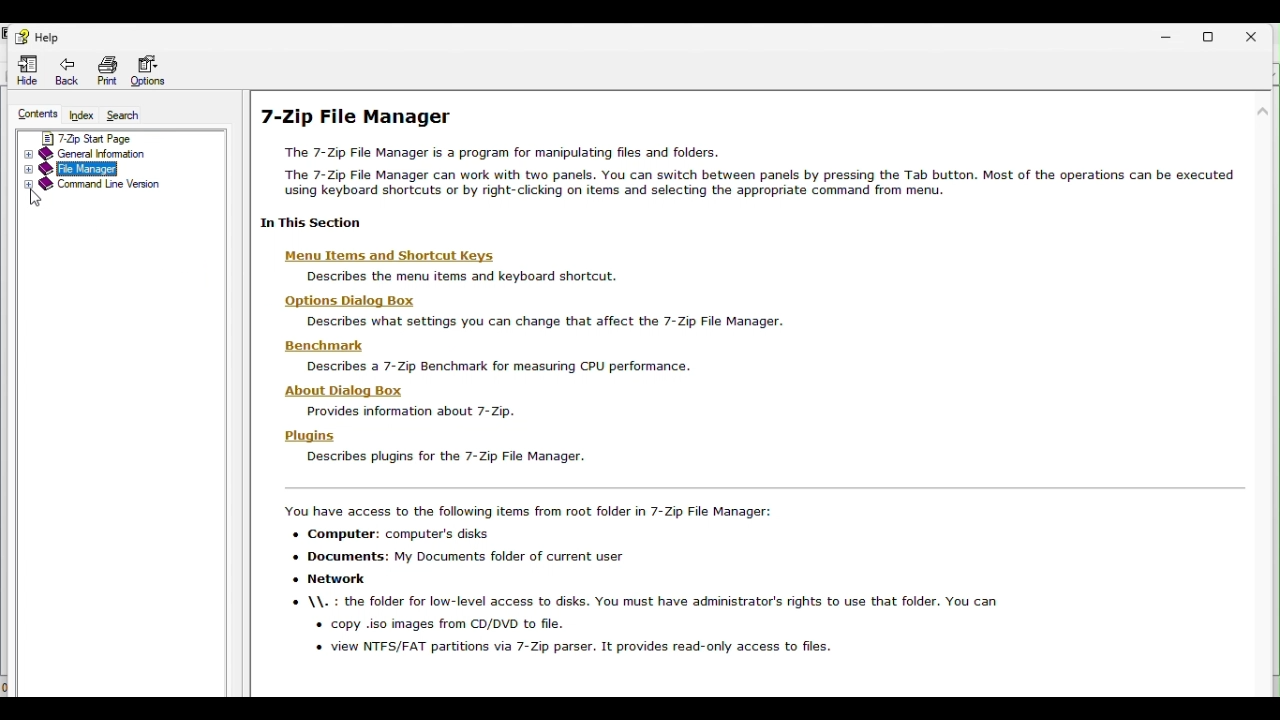  What do you see at coordinates (410, 412) in the screenshot?
I see `Provides information about 7-Zip.` at bounding box center [410, 412].